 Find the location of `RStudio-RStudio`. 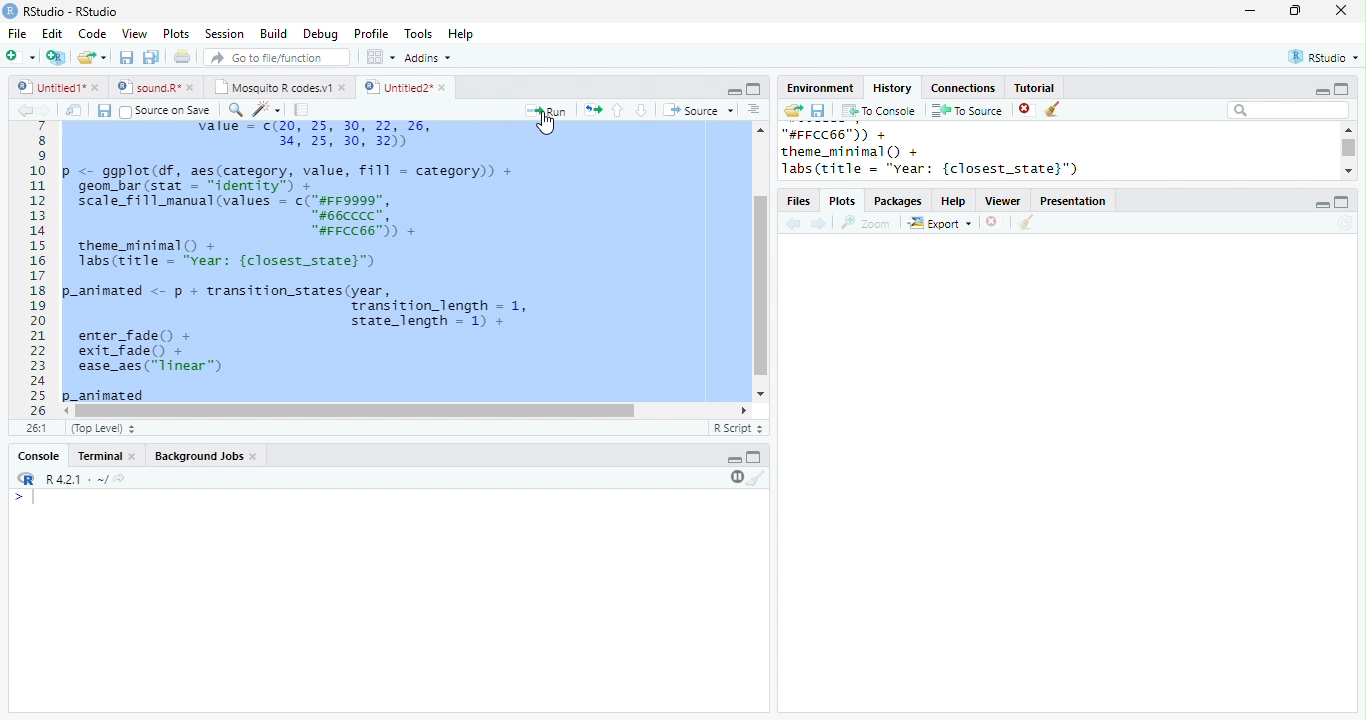

RStudio-RStudio is located at coordinates (71, 11).